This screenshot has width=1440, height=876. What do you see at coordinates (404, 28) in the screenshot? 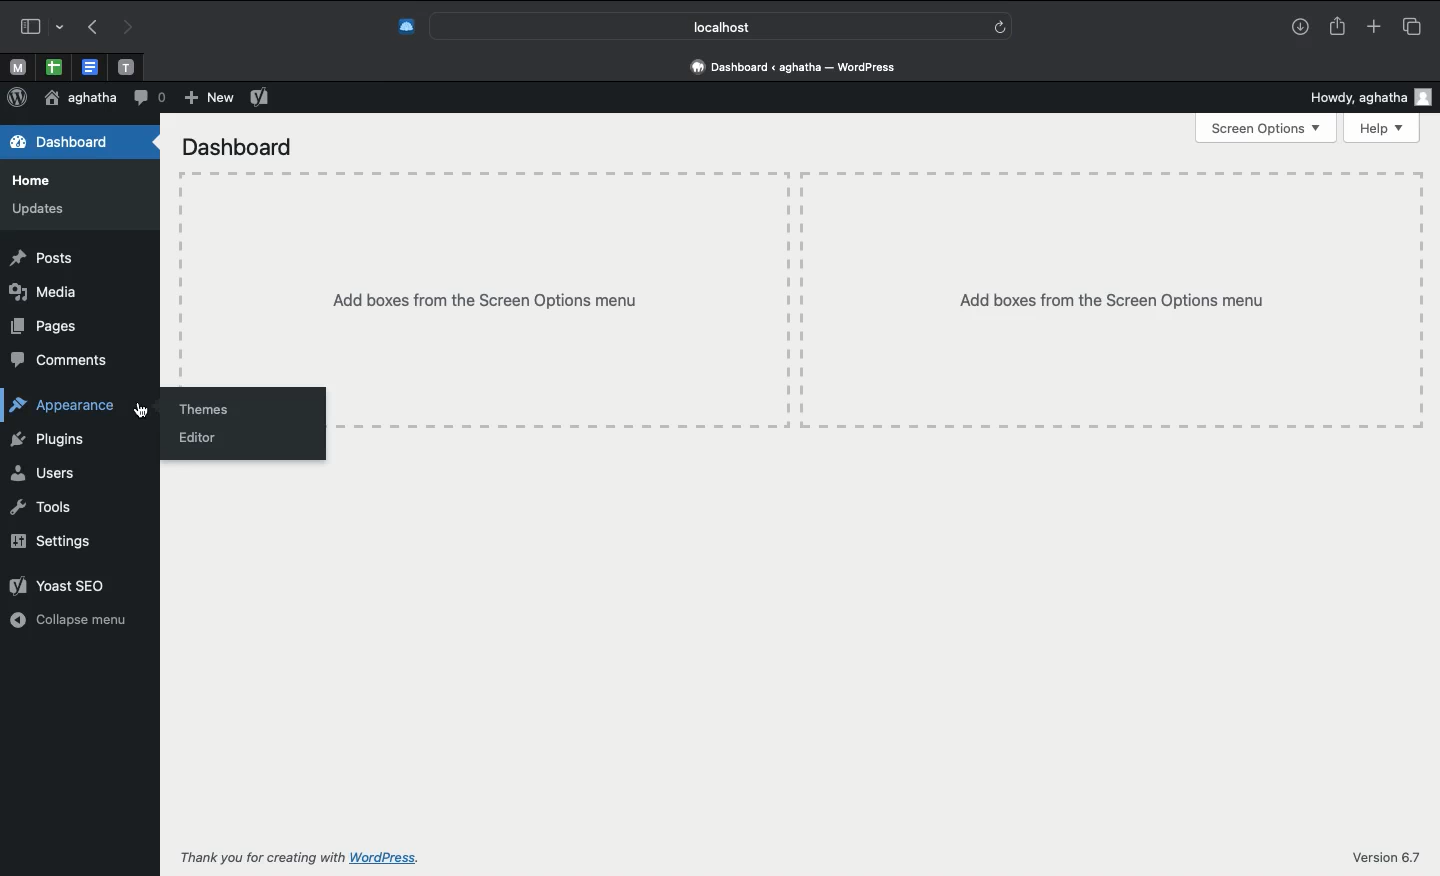
I see `Extensions` at bounding box center [404, 28].